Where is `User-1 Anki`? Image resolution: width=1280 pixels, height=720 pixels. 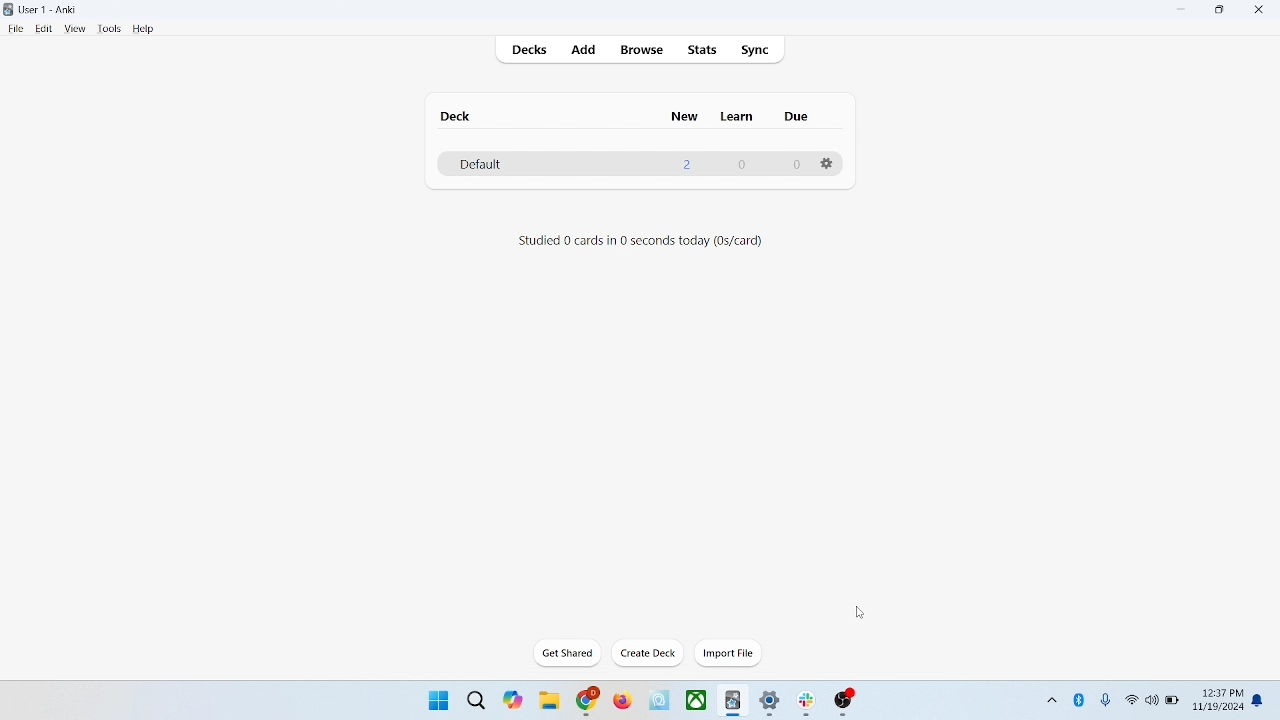
User-1 Anki is located at coordinates (52, 11).